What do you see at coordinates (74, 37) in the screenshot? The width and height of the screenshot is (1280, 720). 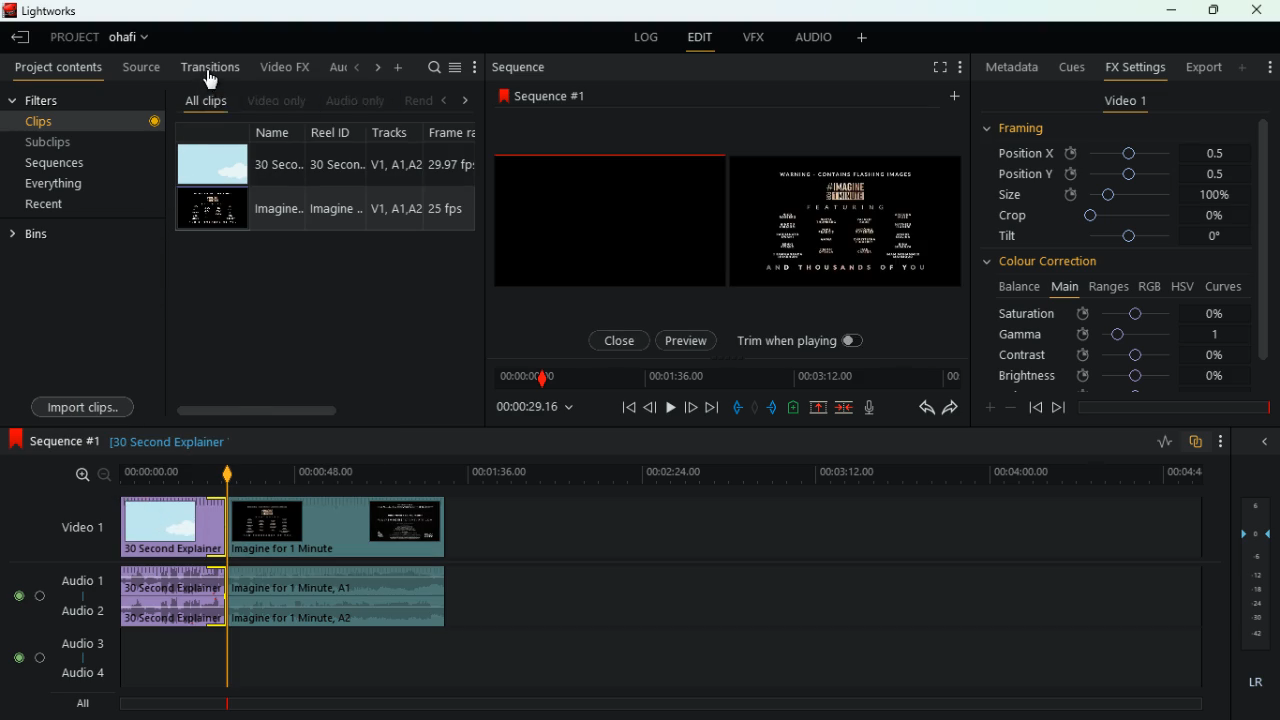 I see `project` at bounding box center [74, 37].